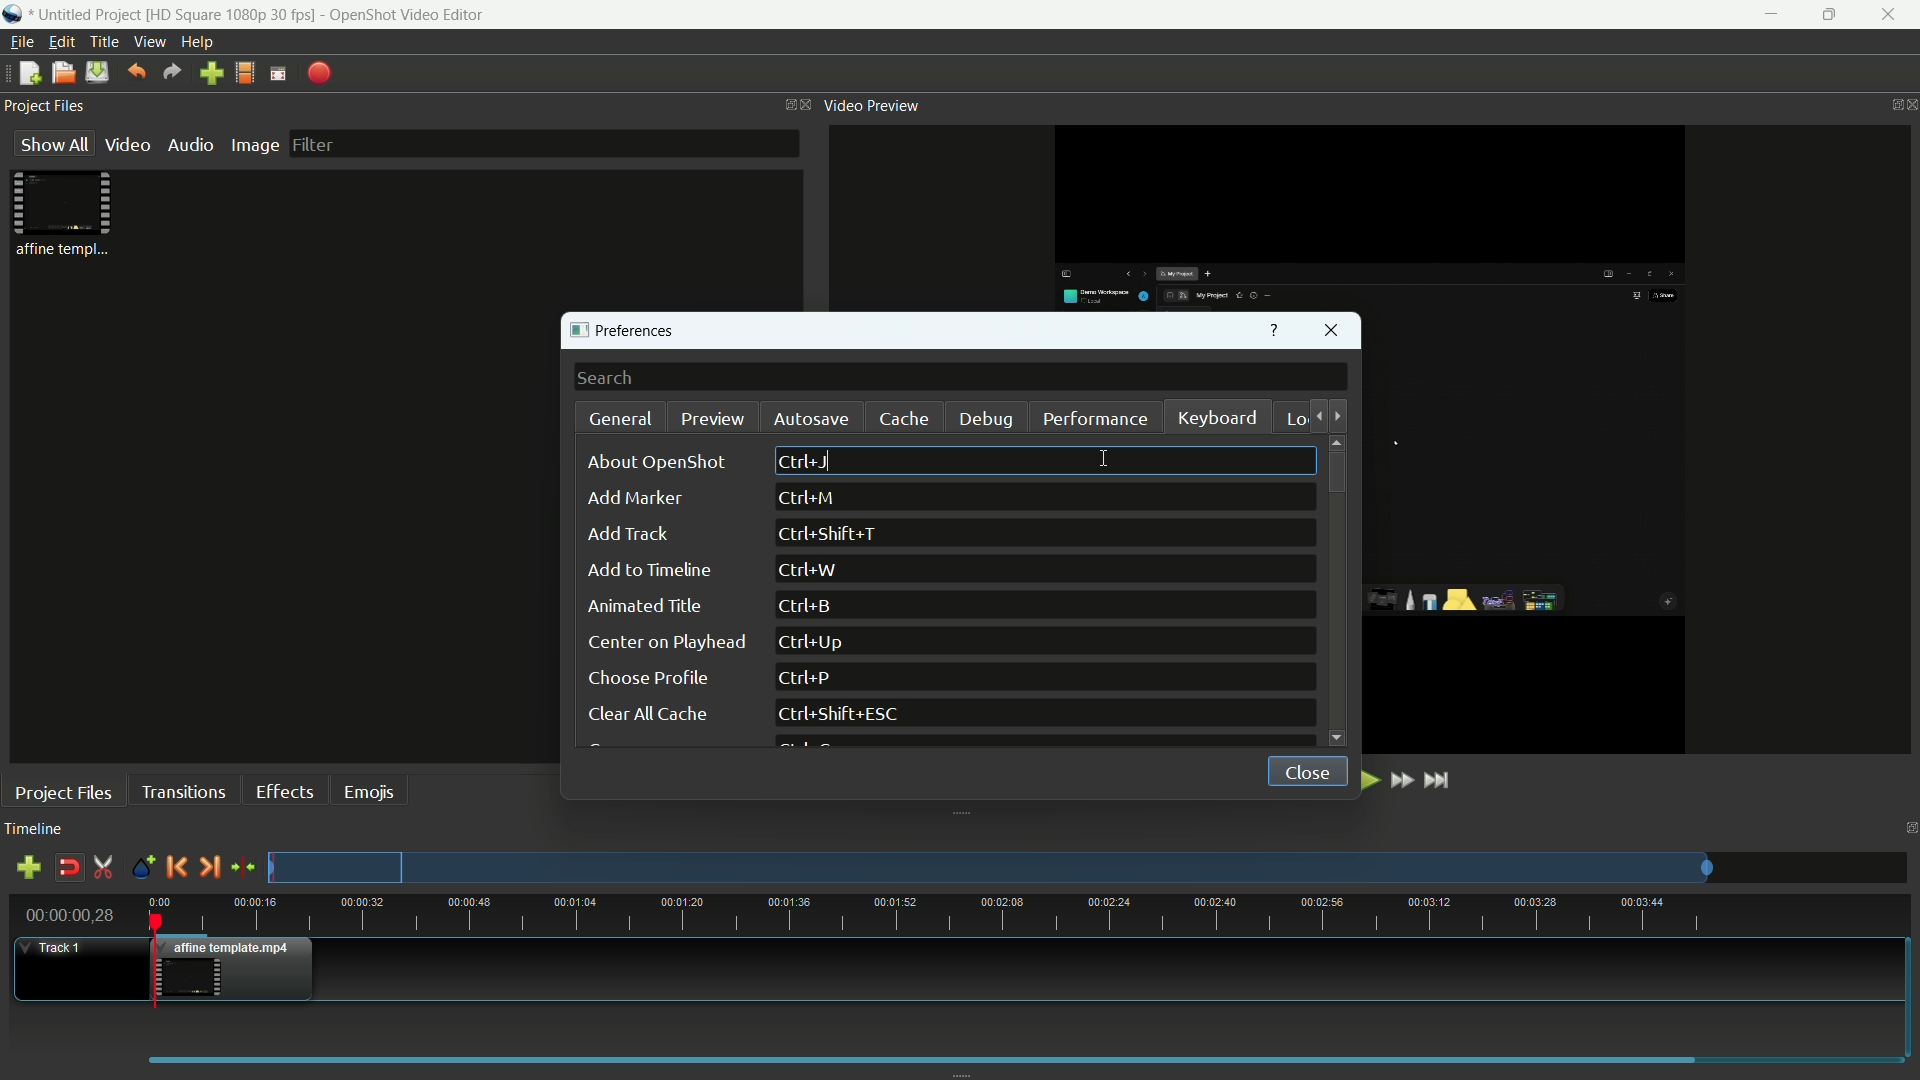  Describe the element at coordinates (647, 678) in the screenshot. I see `choose profile` at that location.